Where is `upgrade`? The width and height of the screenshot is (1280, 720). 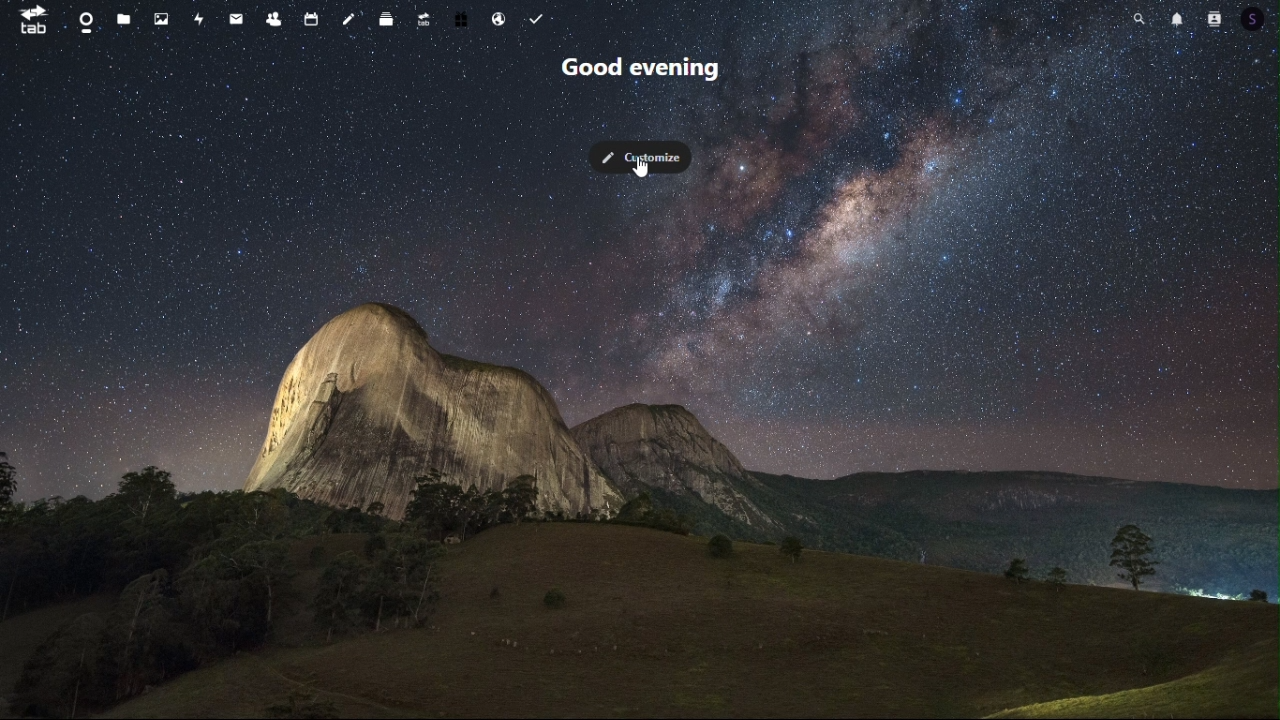
upgrade is located at coordinates (424, 18).